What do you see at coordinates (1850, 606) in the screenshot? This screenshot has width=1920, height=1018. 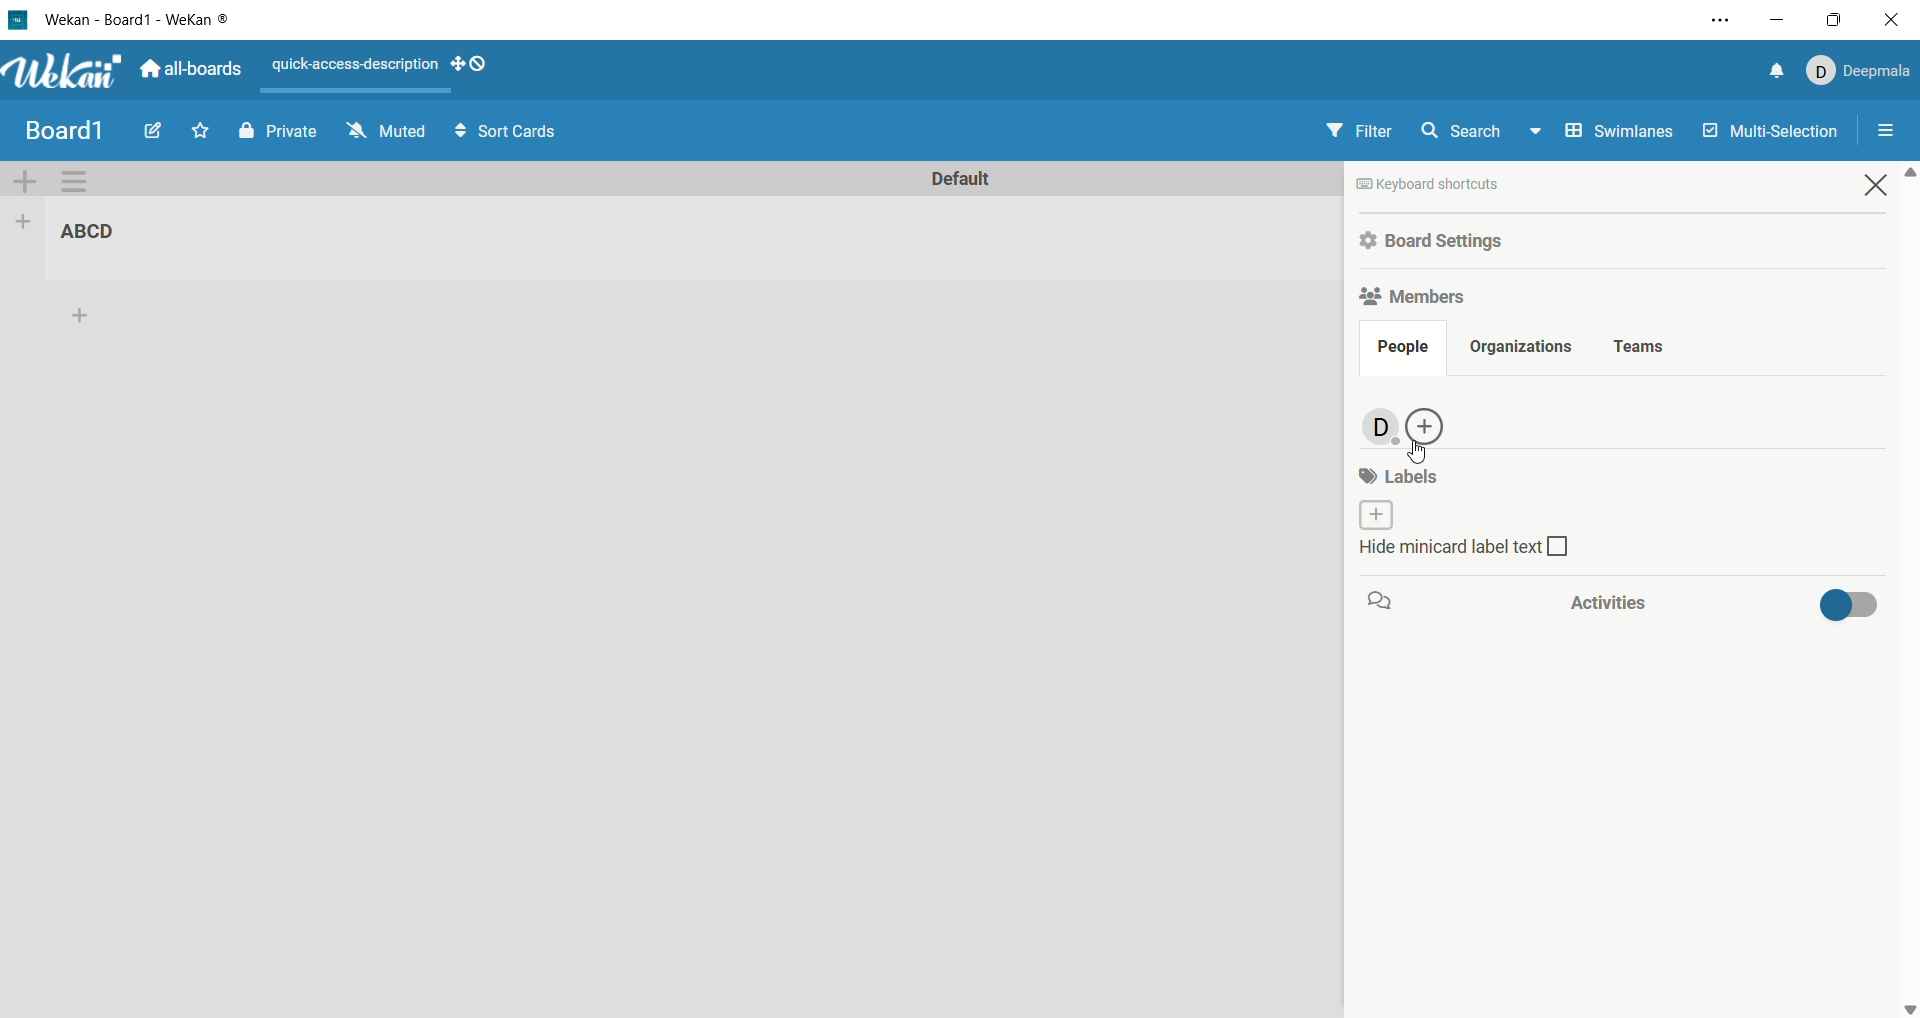 I see `toggle button` at bounding box center [1850, 606].